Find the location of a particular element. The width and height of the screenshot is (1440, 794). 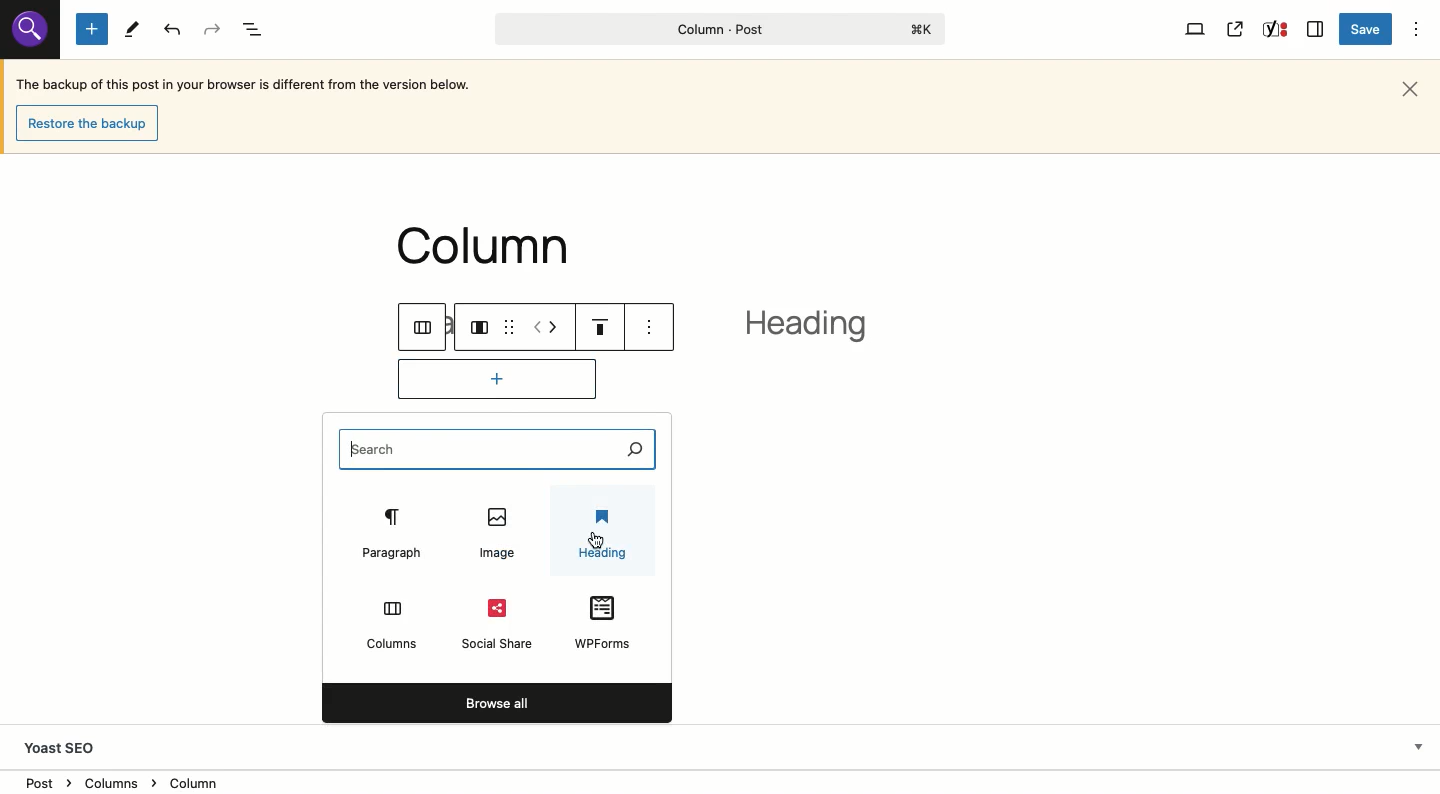

View is located at coordinates (1196, 28).